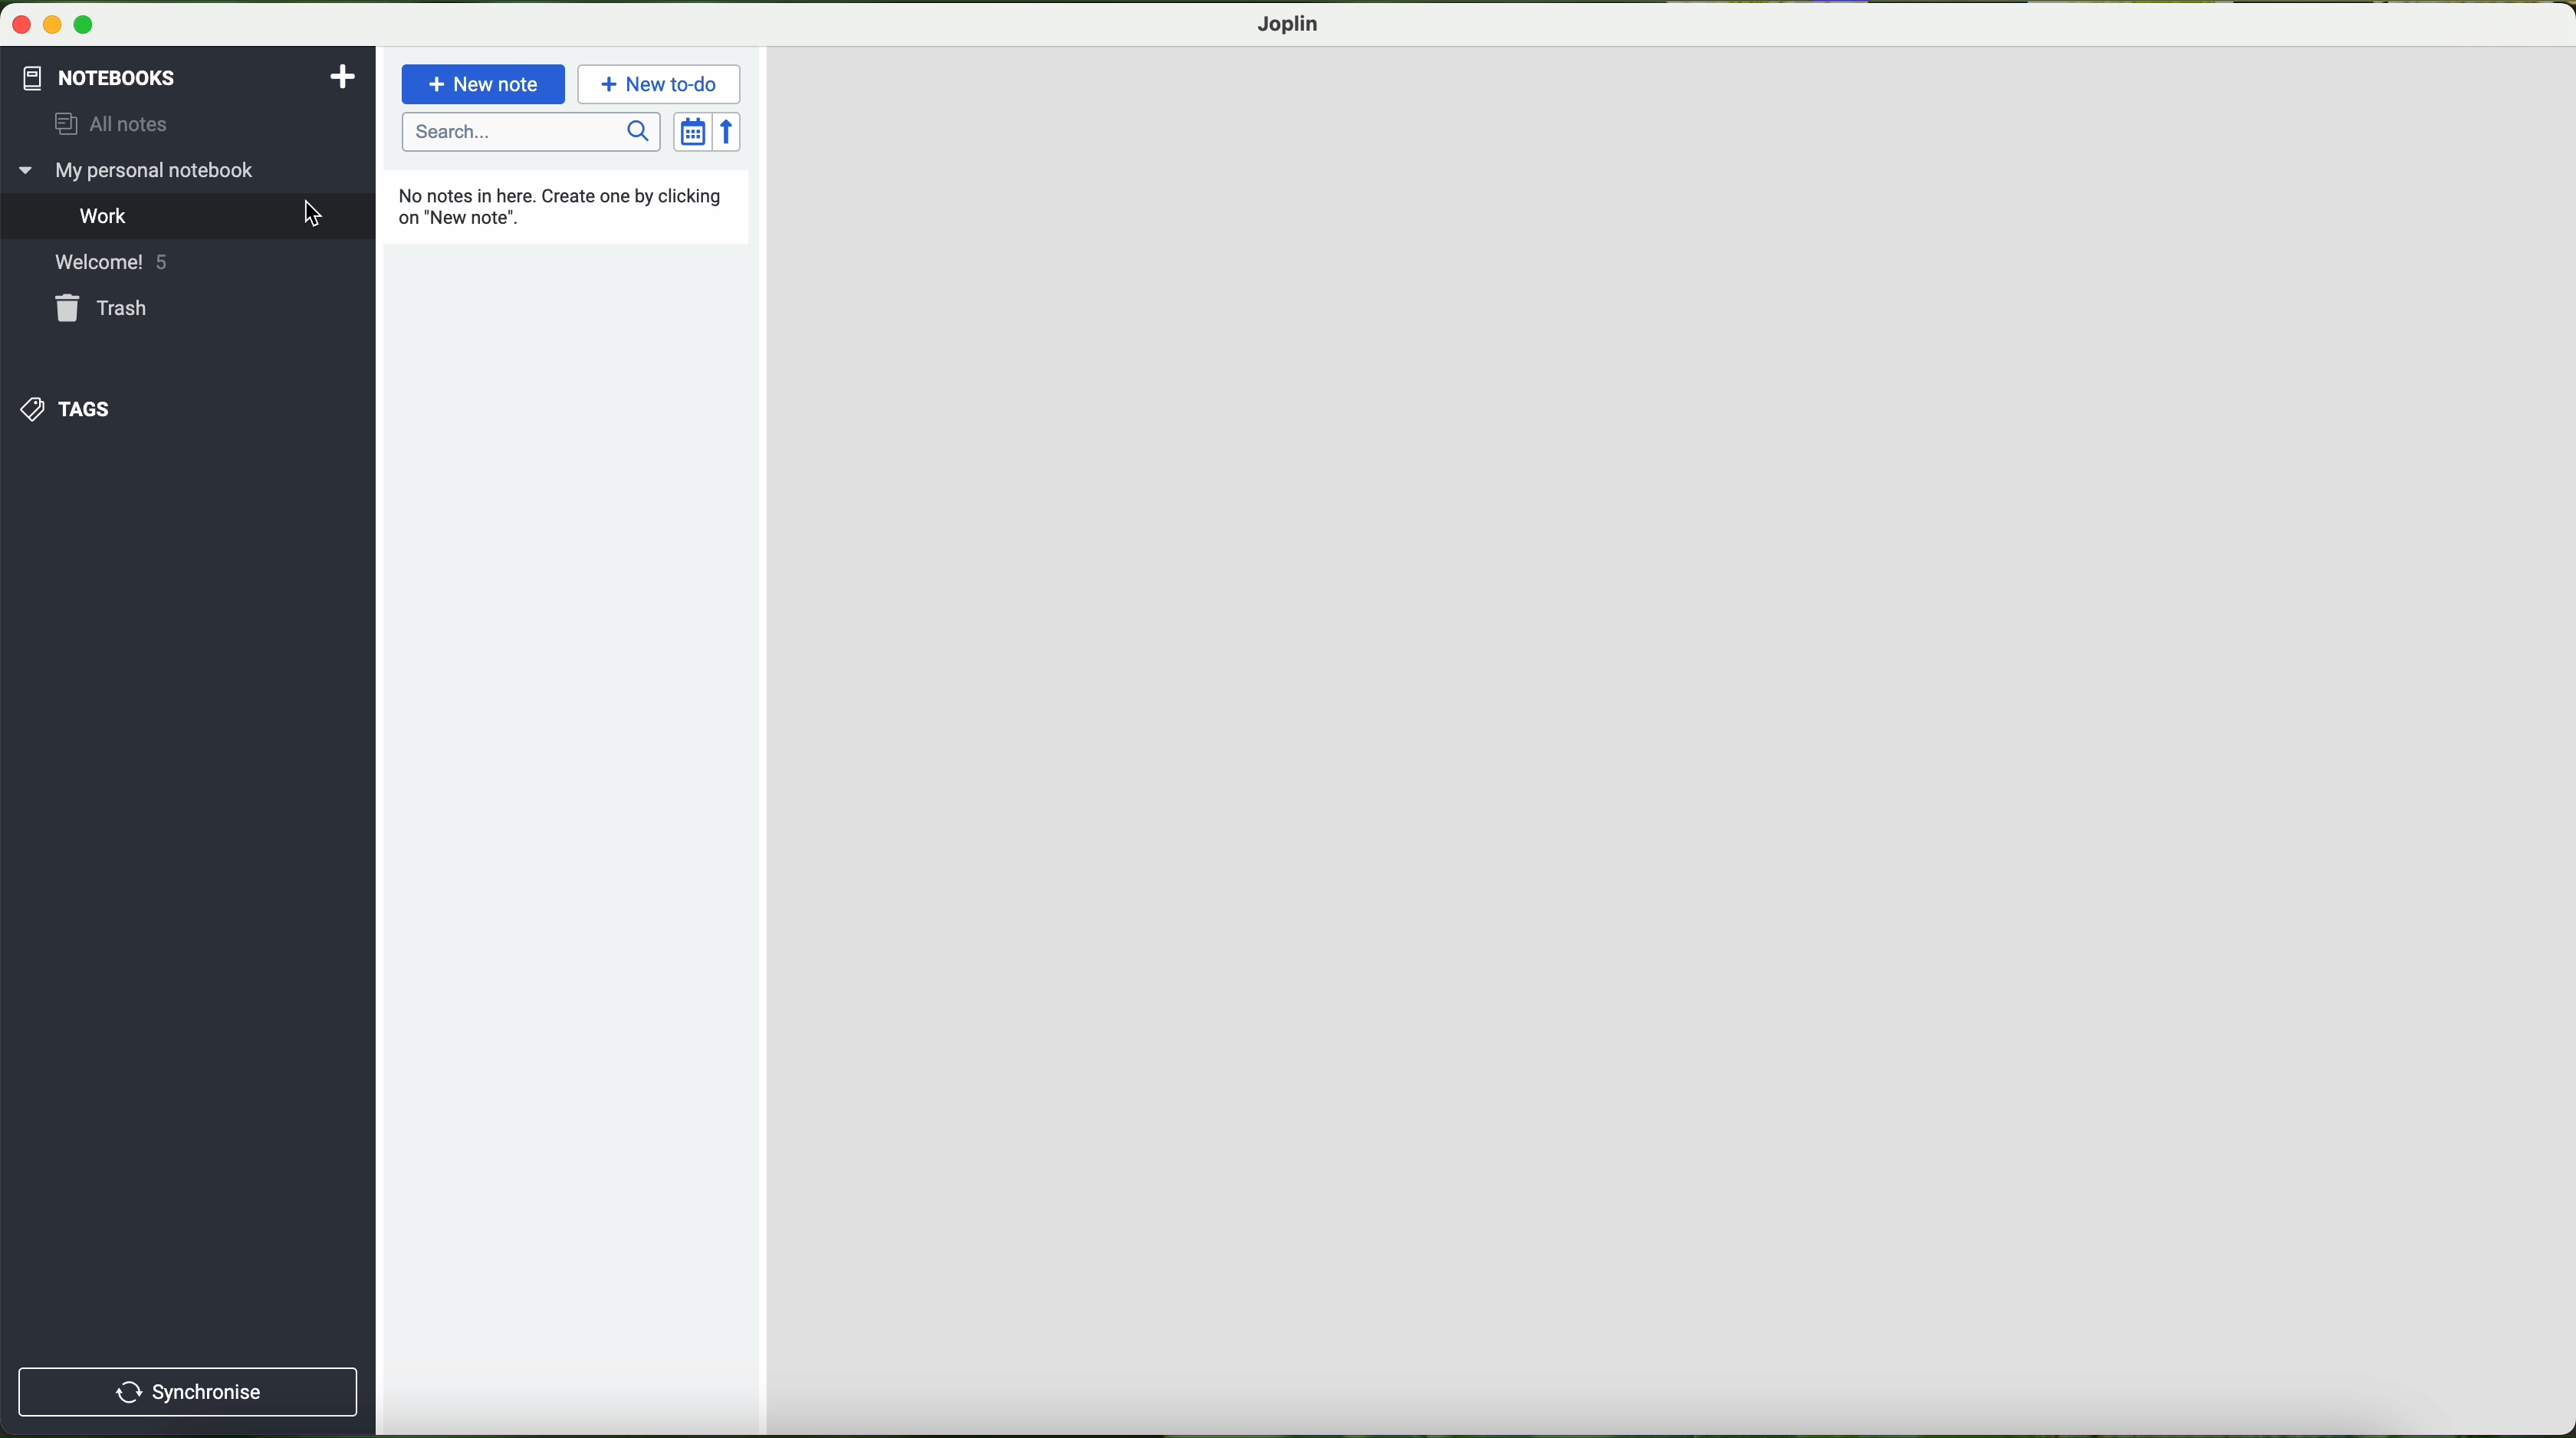 The width and height of the screenshot is (2576, 1438). I want to click on work, so click(108, 214).